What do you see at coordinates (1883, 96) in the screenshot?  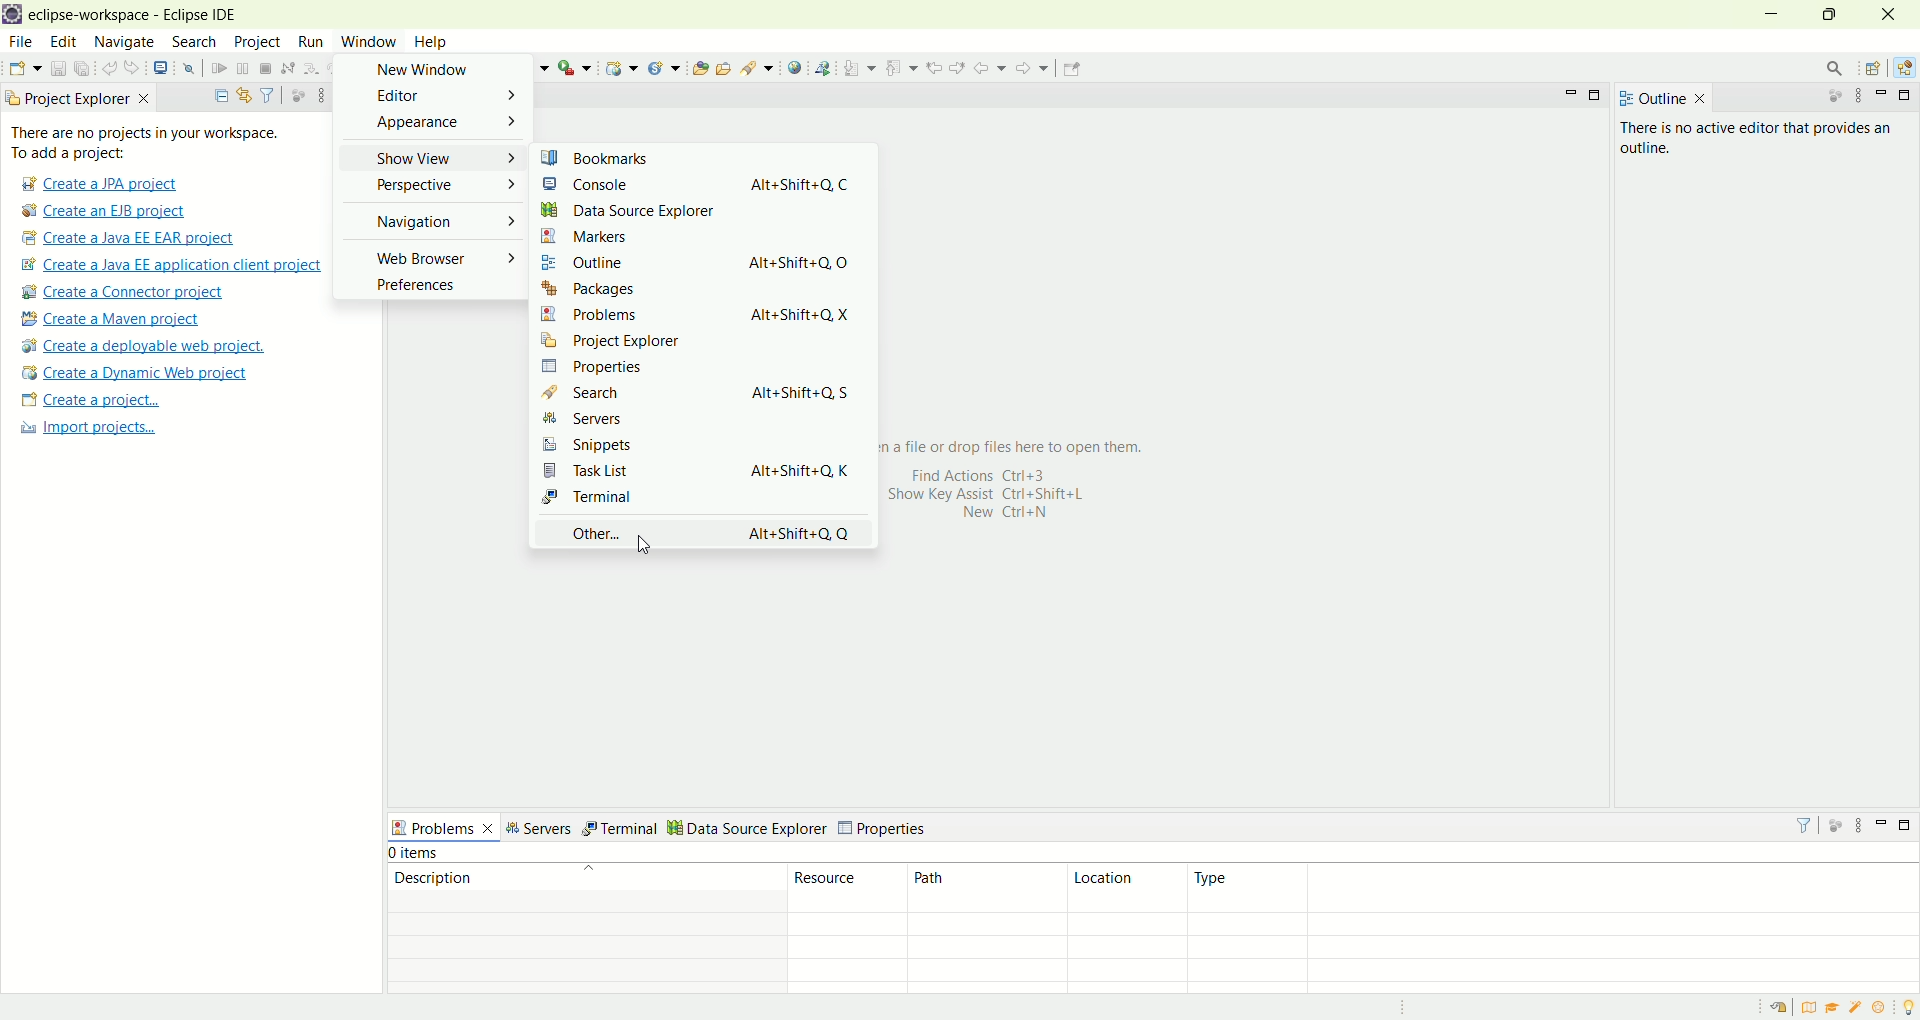 I see `minimize` at bounding box center [1883, 96].